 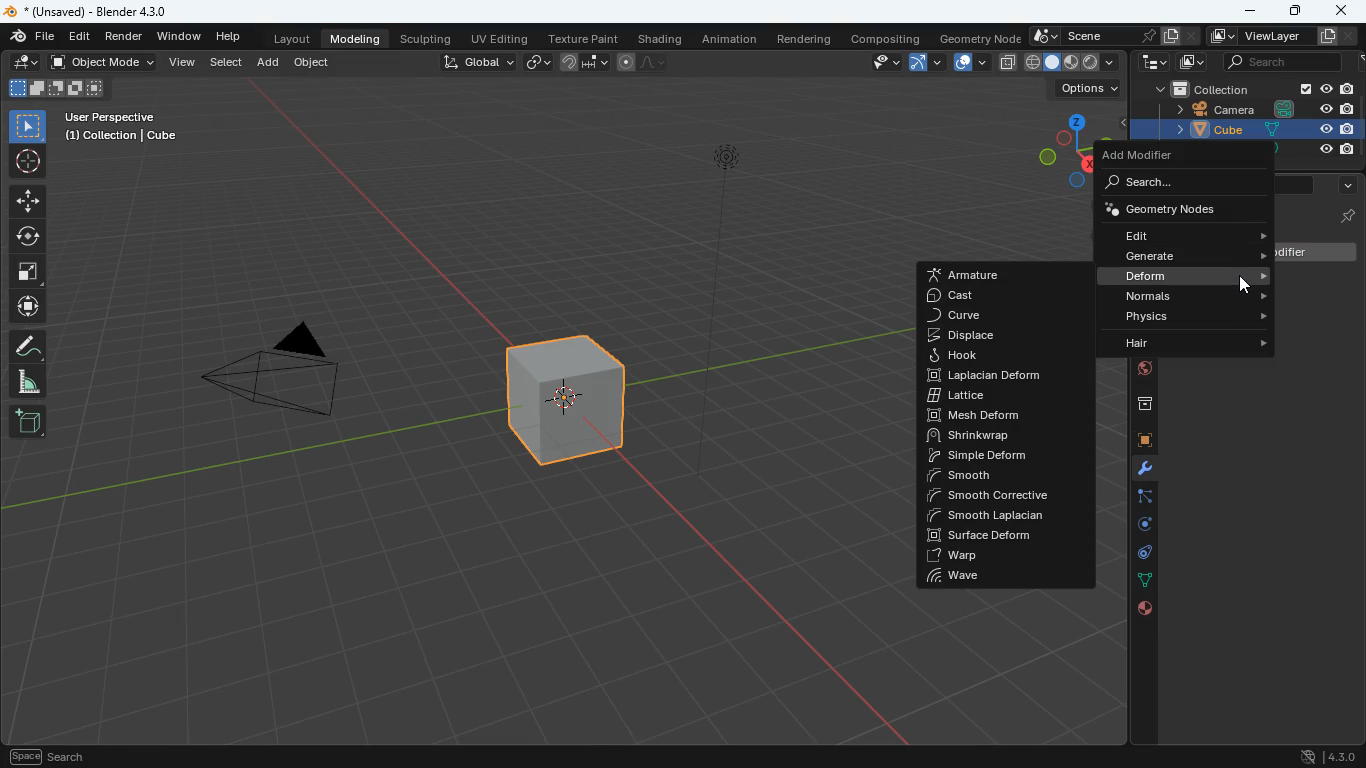 What do you see at coordinates (1136, 441) in the screenshot?
I see `cube` at bounding box center [1136, 441].